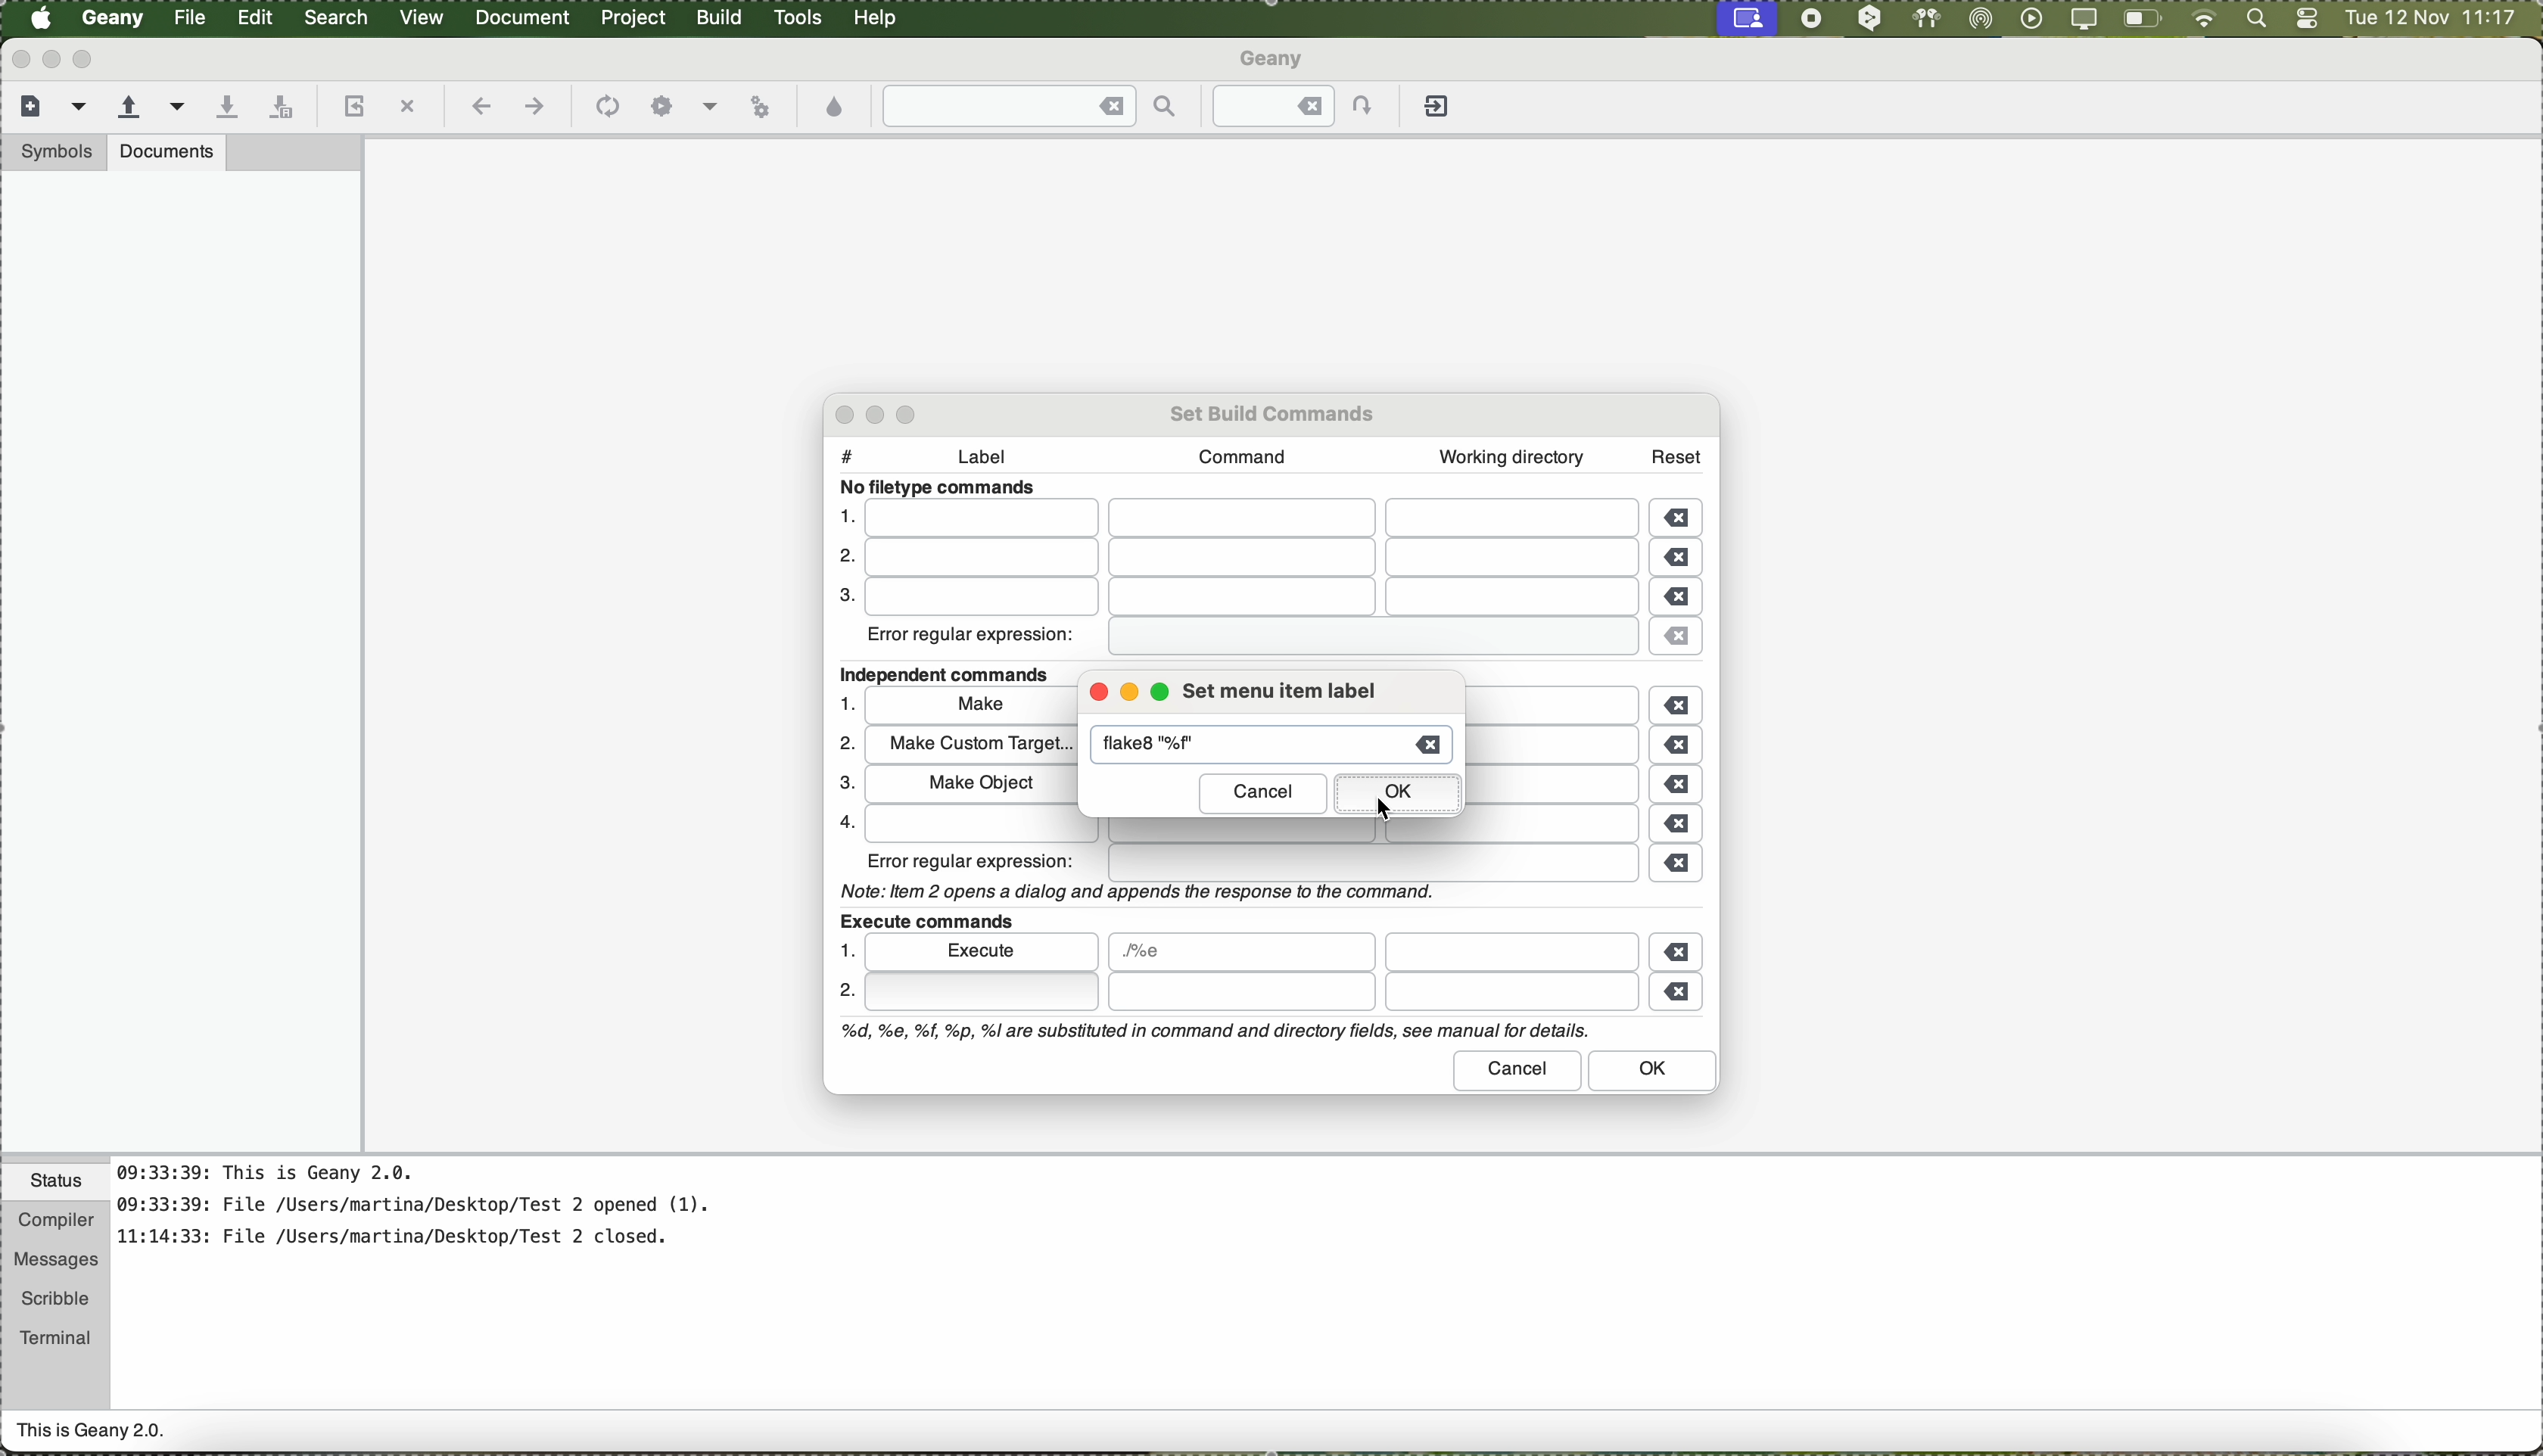 This screenshot has height=1456, width=2543. I want to click on play, so click(2027, 18).